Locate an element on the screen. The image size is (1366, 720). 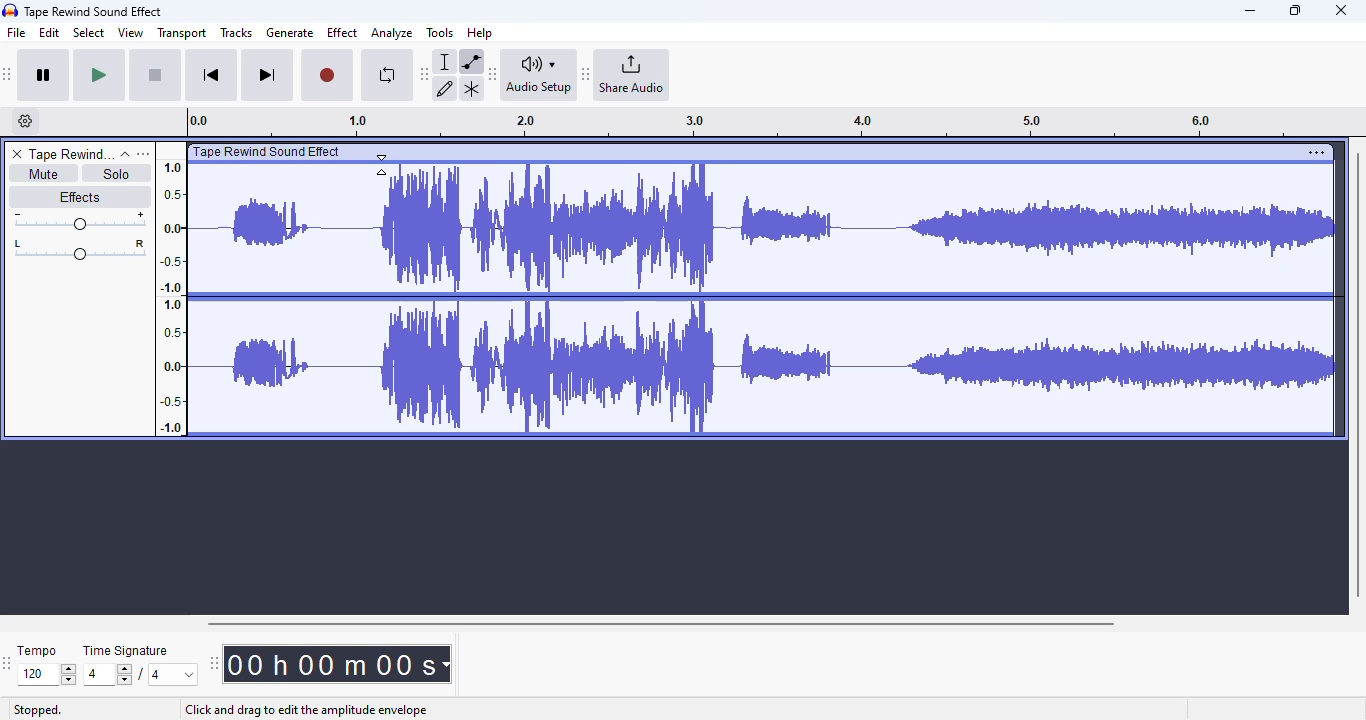
analyze is located at coordinates (392, 33).